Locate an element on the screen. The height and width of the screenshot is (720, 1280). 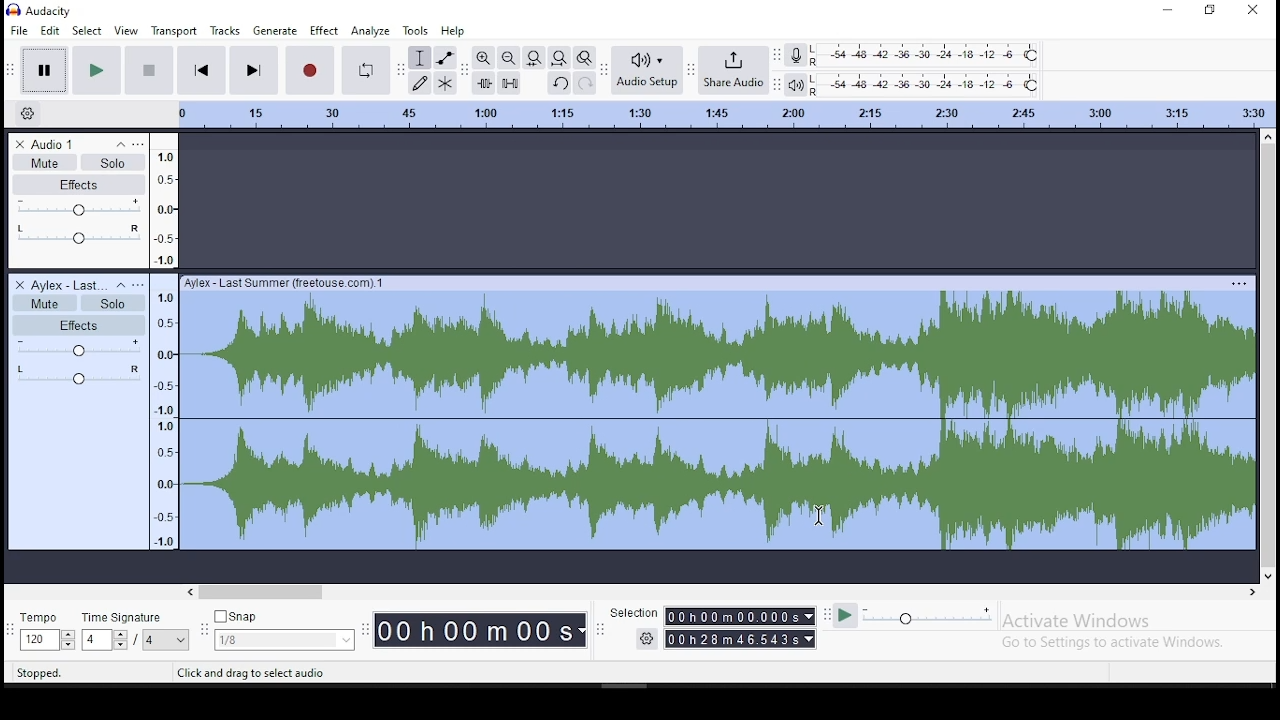
audio setup is located at coordinates (646, 71).